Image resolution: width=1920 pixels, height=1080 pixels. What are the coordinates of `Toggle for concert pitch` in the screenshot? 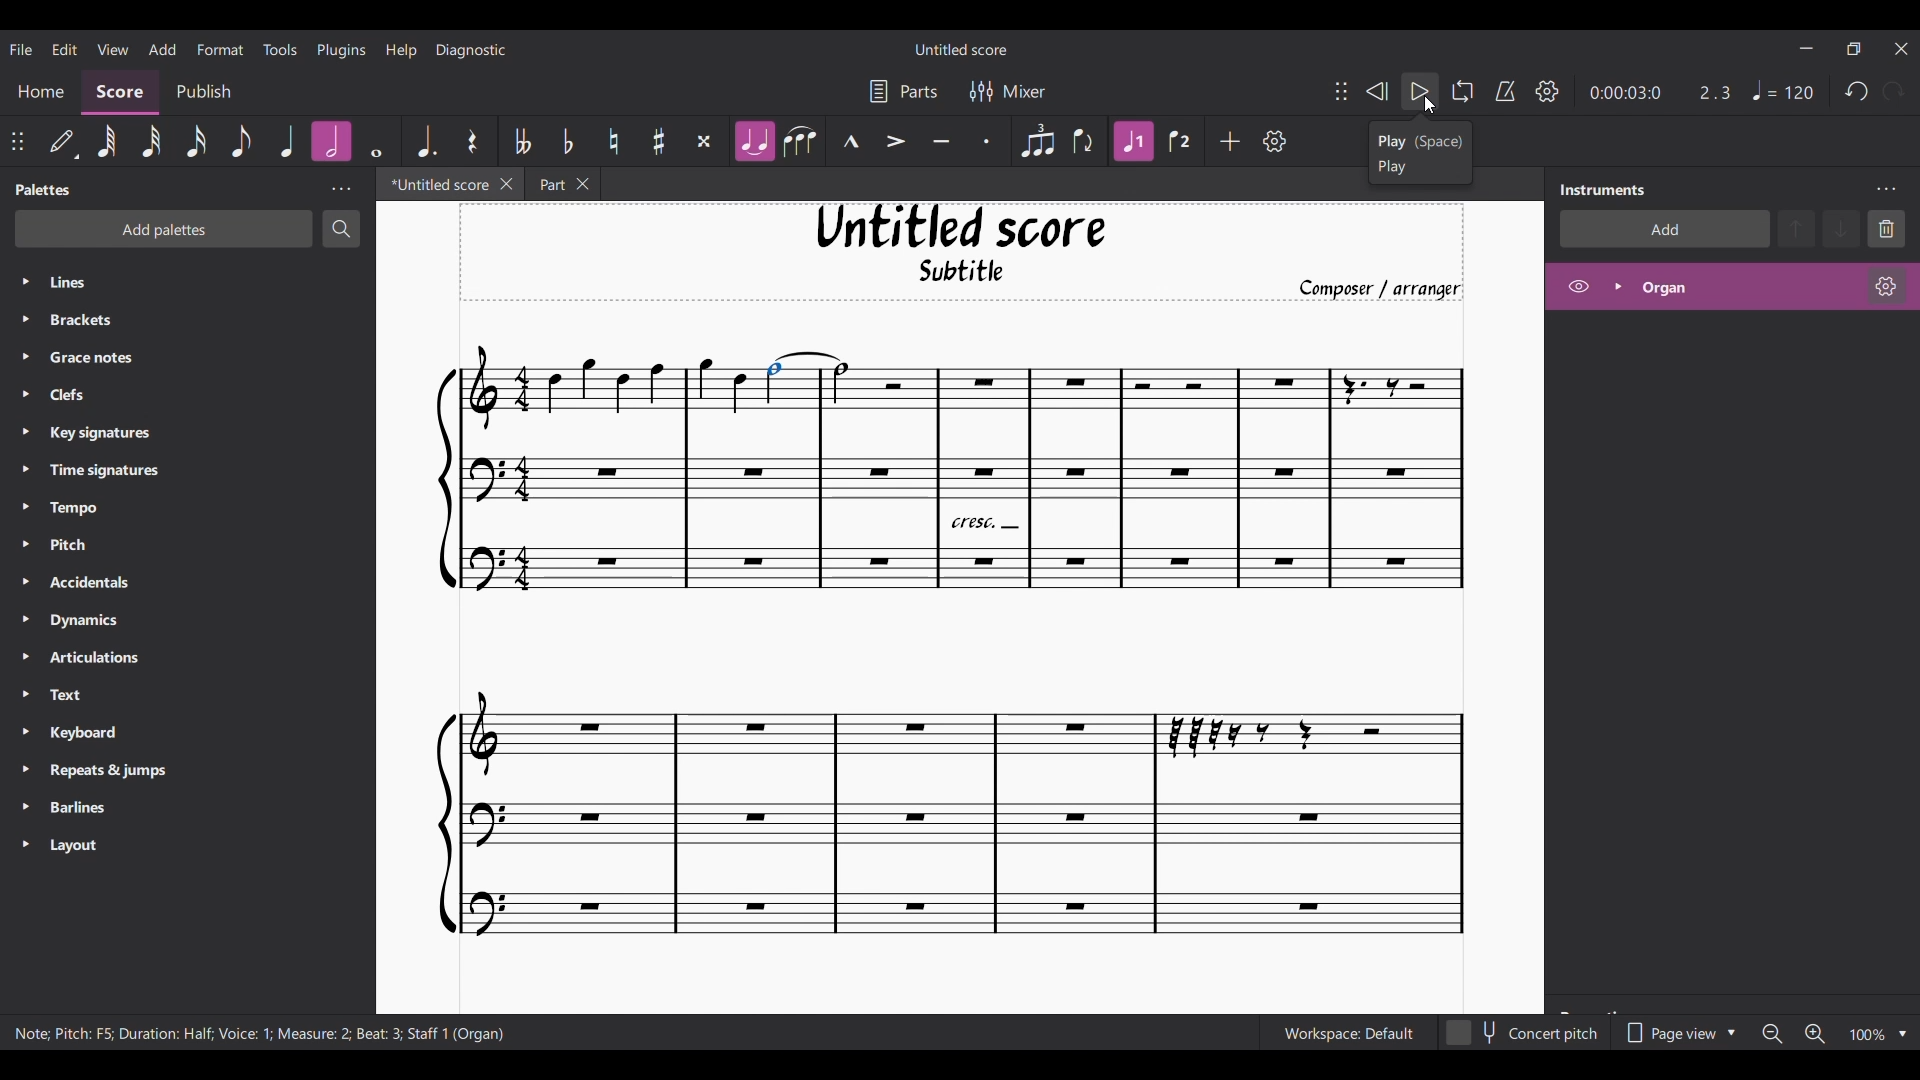 It's located at (1523, 1033).